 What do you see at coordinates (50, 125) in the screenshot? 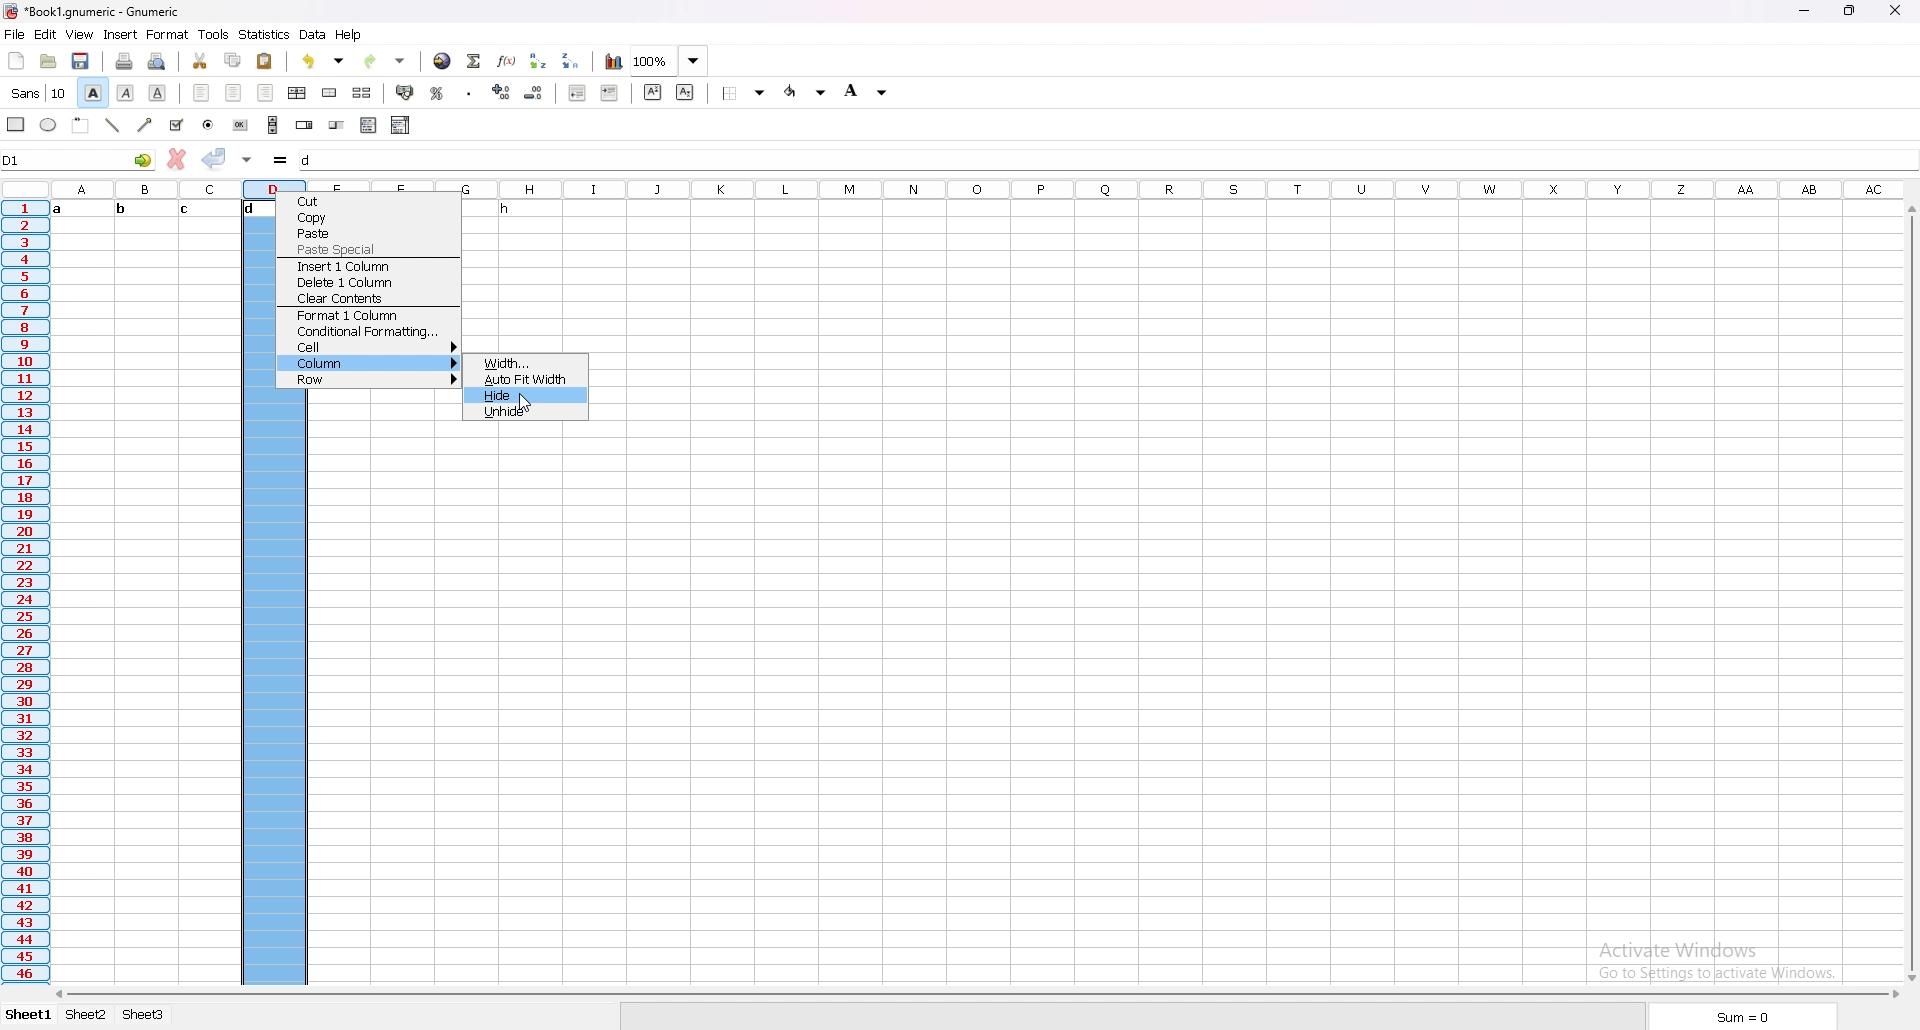
I see `ellipse` at bounding box center [50, 125].